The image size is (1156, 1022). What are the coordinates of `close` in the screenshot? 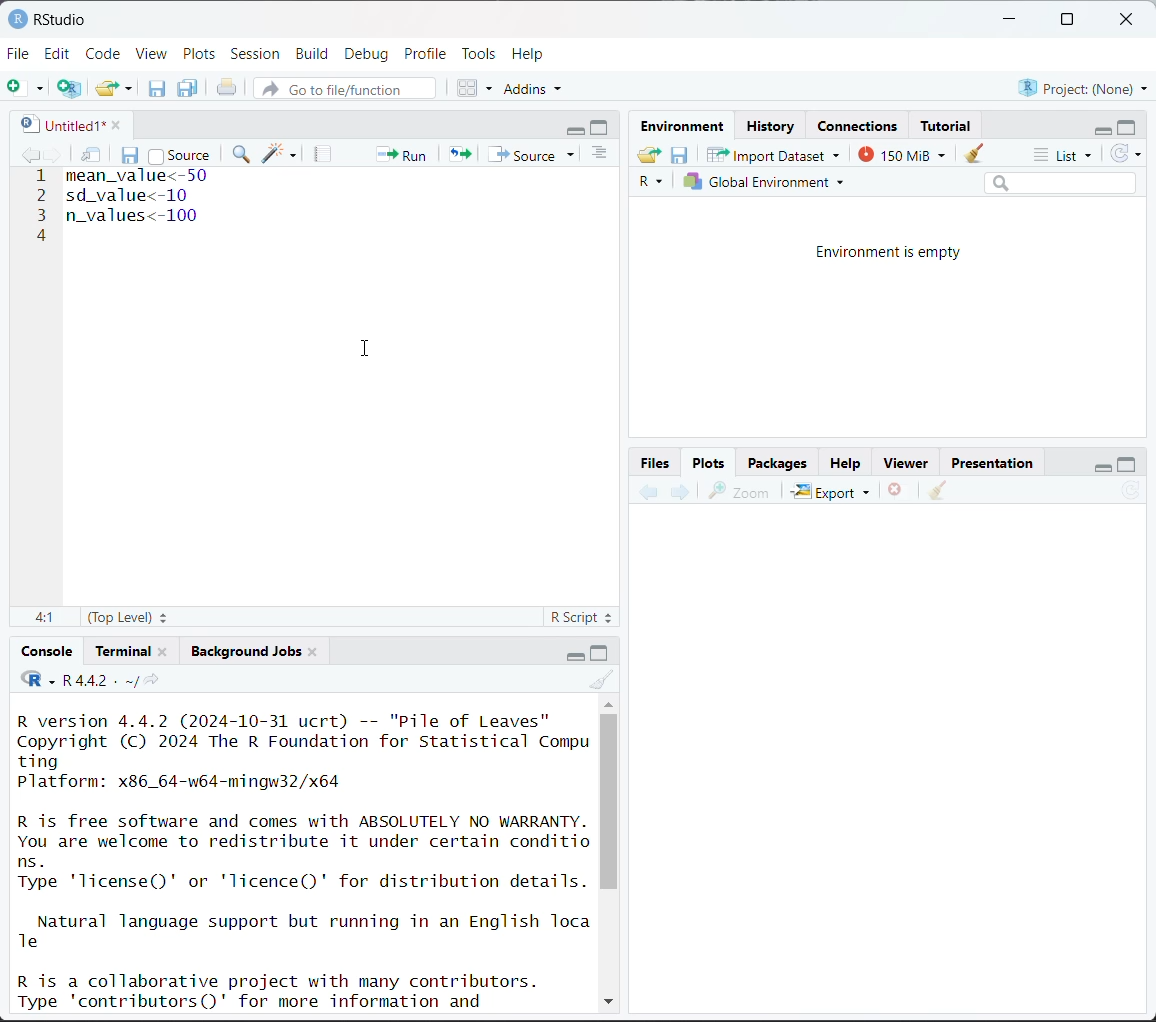 It's located at (163, 650).